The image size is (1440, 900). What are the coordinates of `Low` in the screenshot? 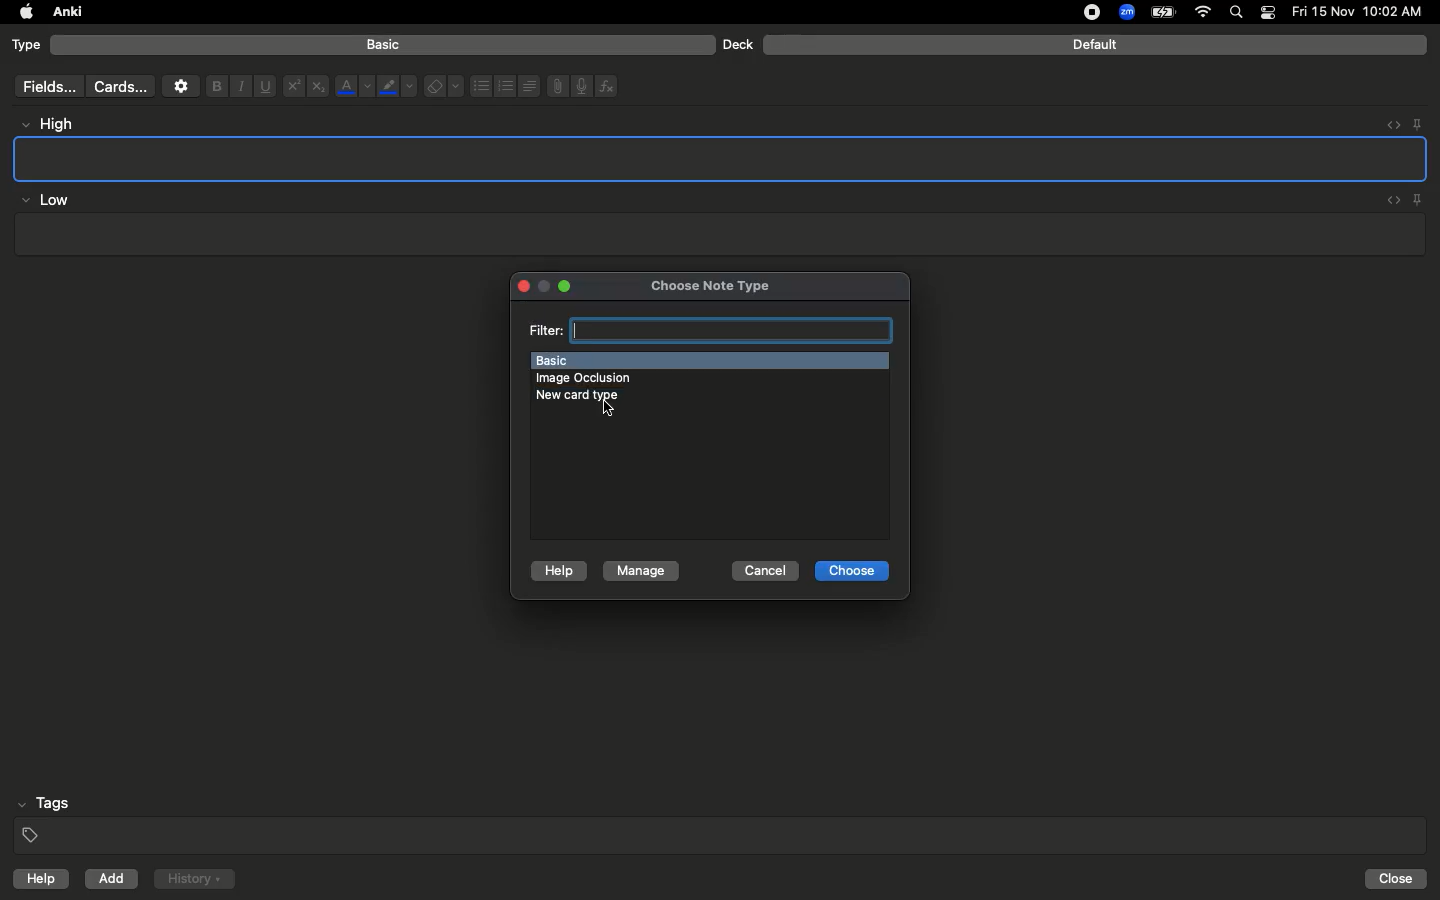 It's located at (46, 201).